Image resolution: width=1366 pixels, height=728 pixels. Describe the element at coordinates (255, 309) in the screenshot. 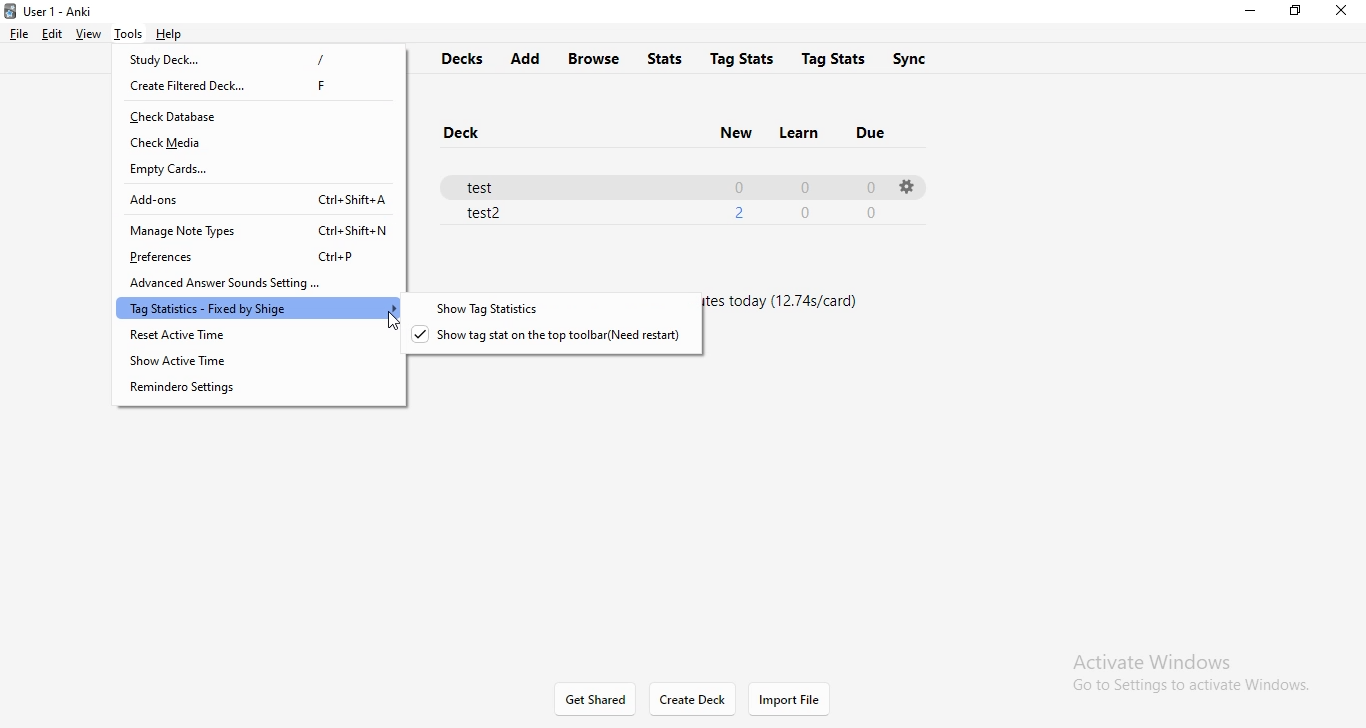

I see `tag statistics ` at that location.